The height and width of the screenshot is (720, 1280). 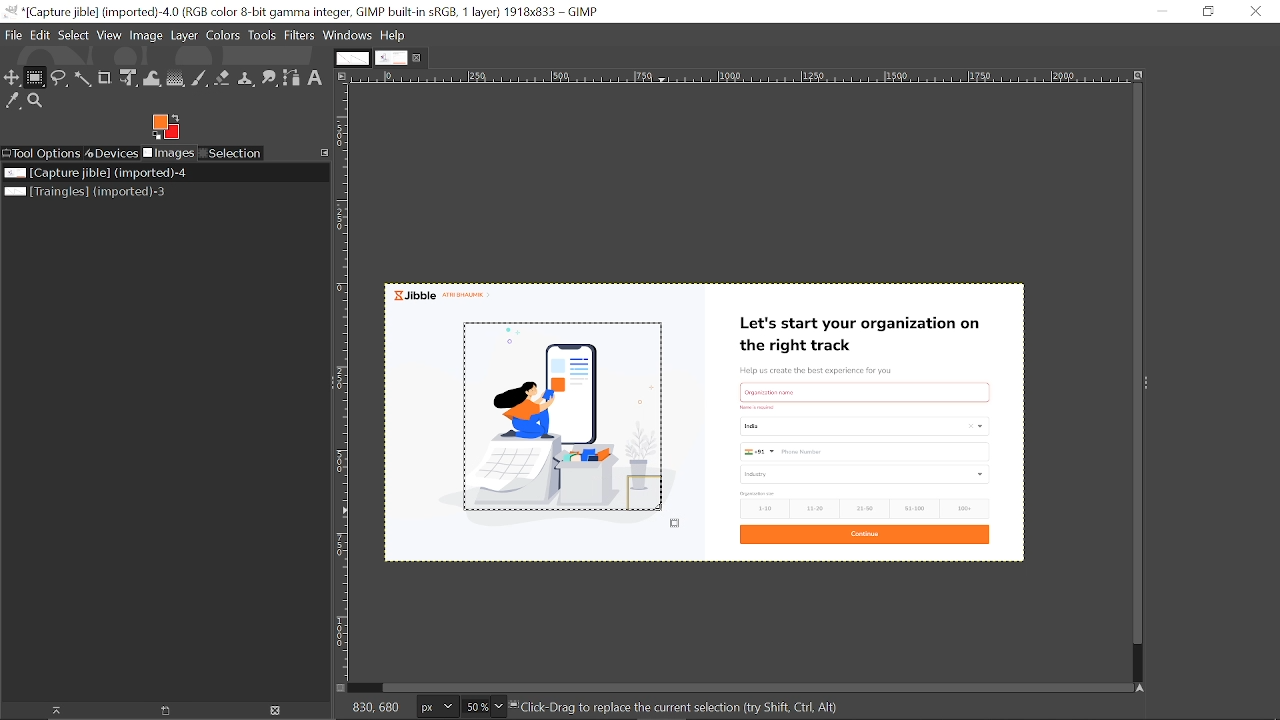 What do you see at coordinates (1163, 12) in the screenshot?
I see `Minimize` at bounding box center [1163, 12].